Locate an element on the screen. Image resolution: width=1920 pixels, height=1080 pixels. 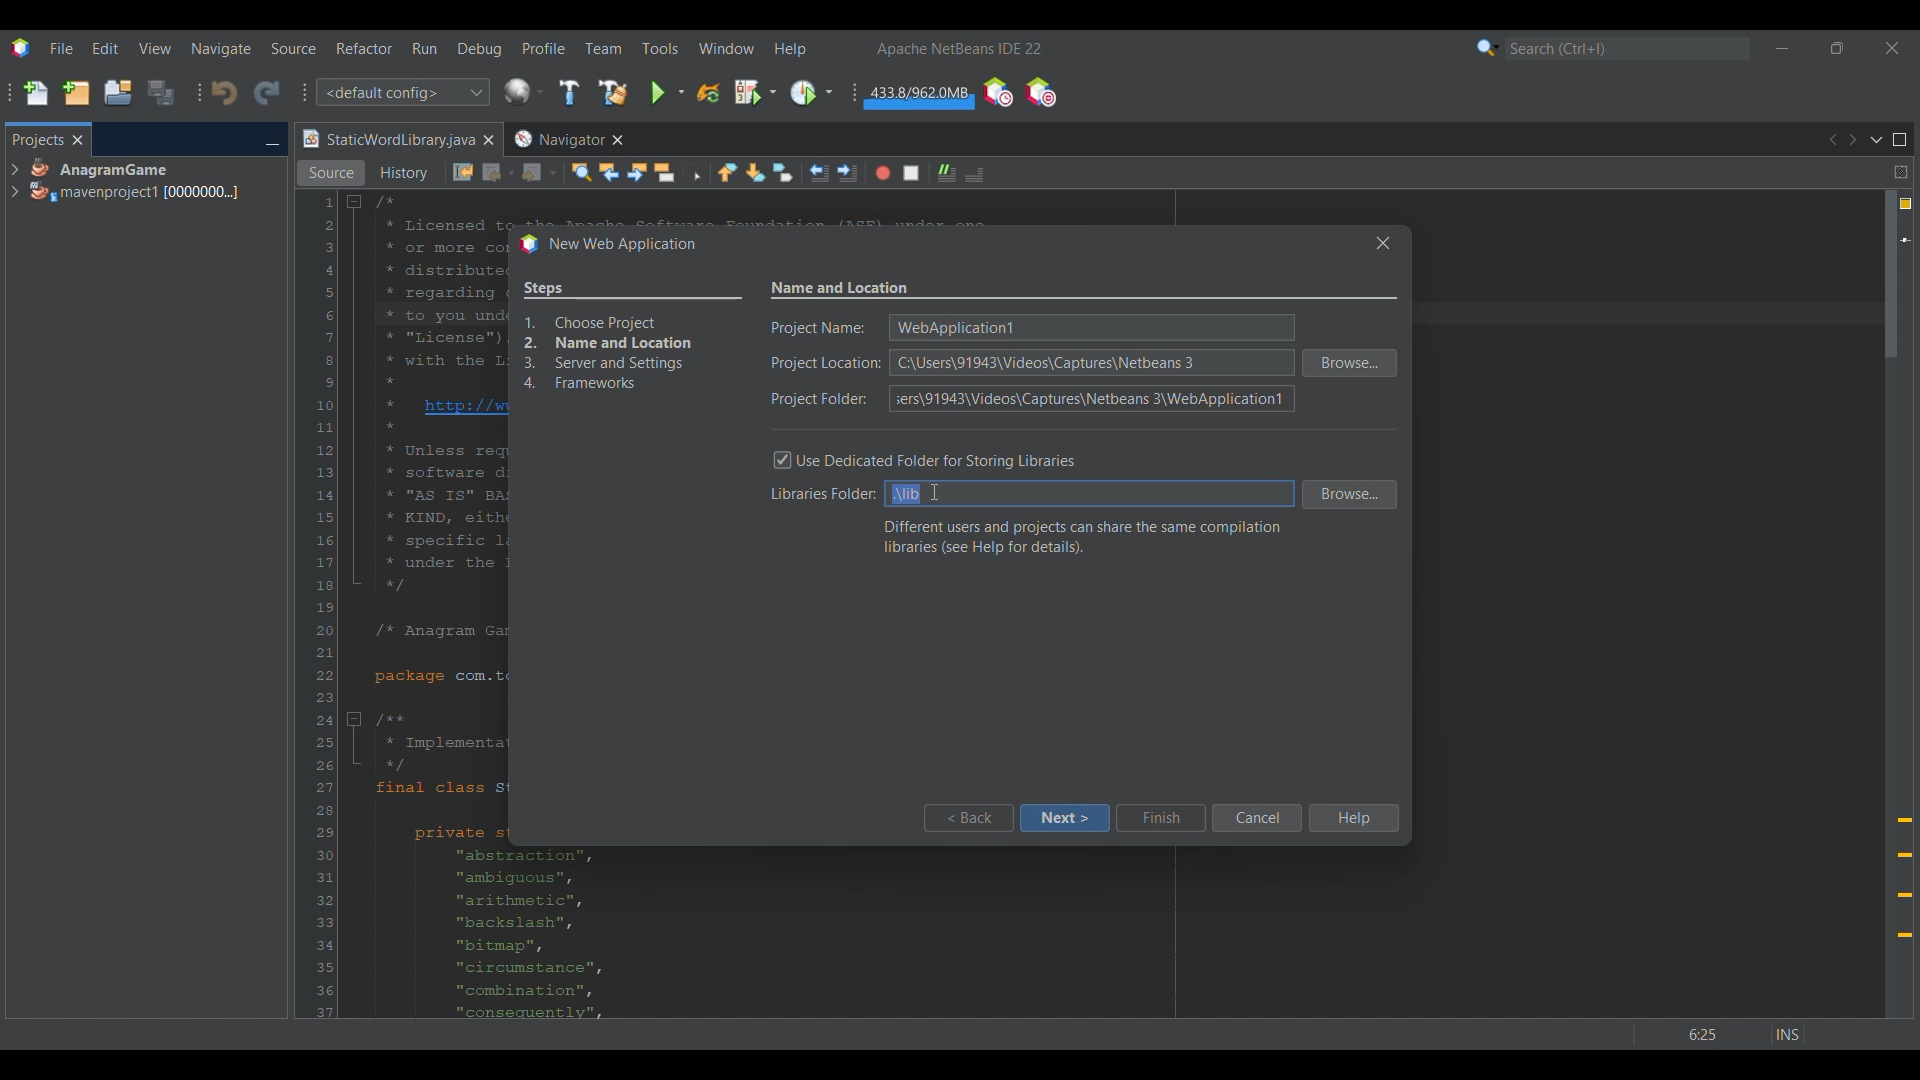
Find previous occurrences is located at coordinates (609, 172).